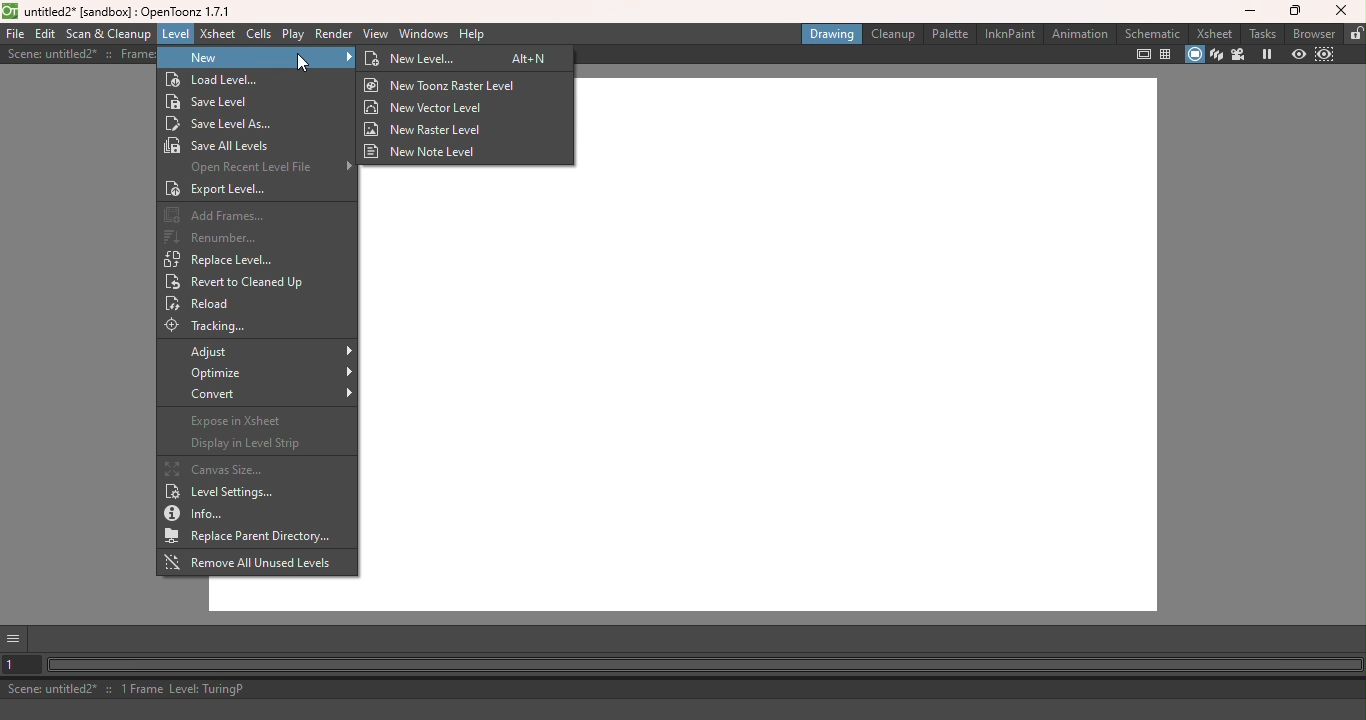 This screenshot has width=1366, height=720. I want to click on Animation, so click(1078, 37).